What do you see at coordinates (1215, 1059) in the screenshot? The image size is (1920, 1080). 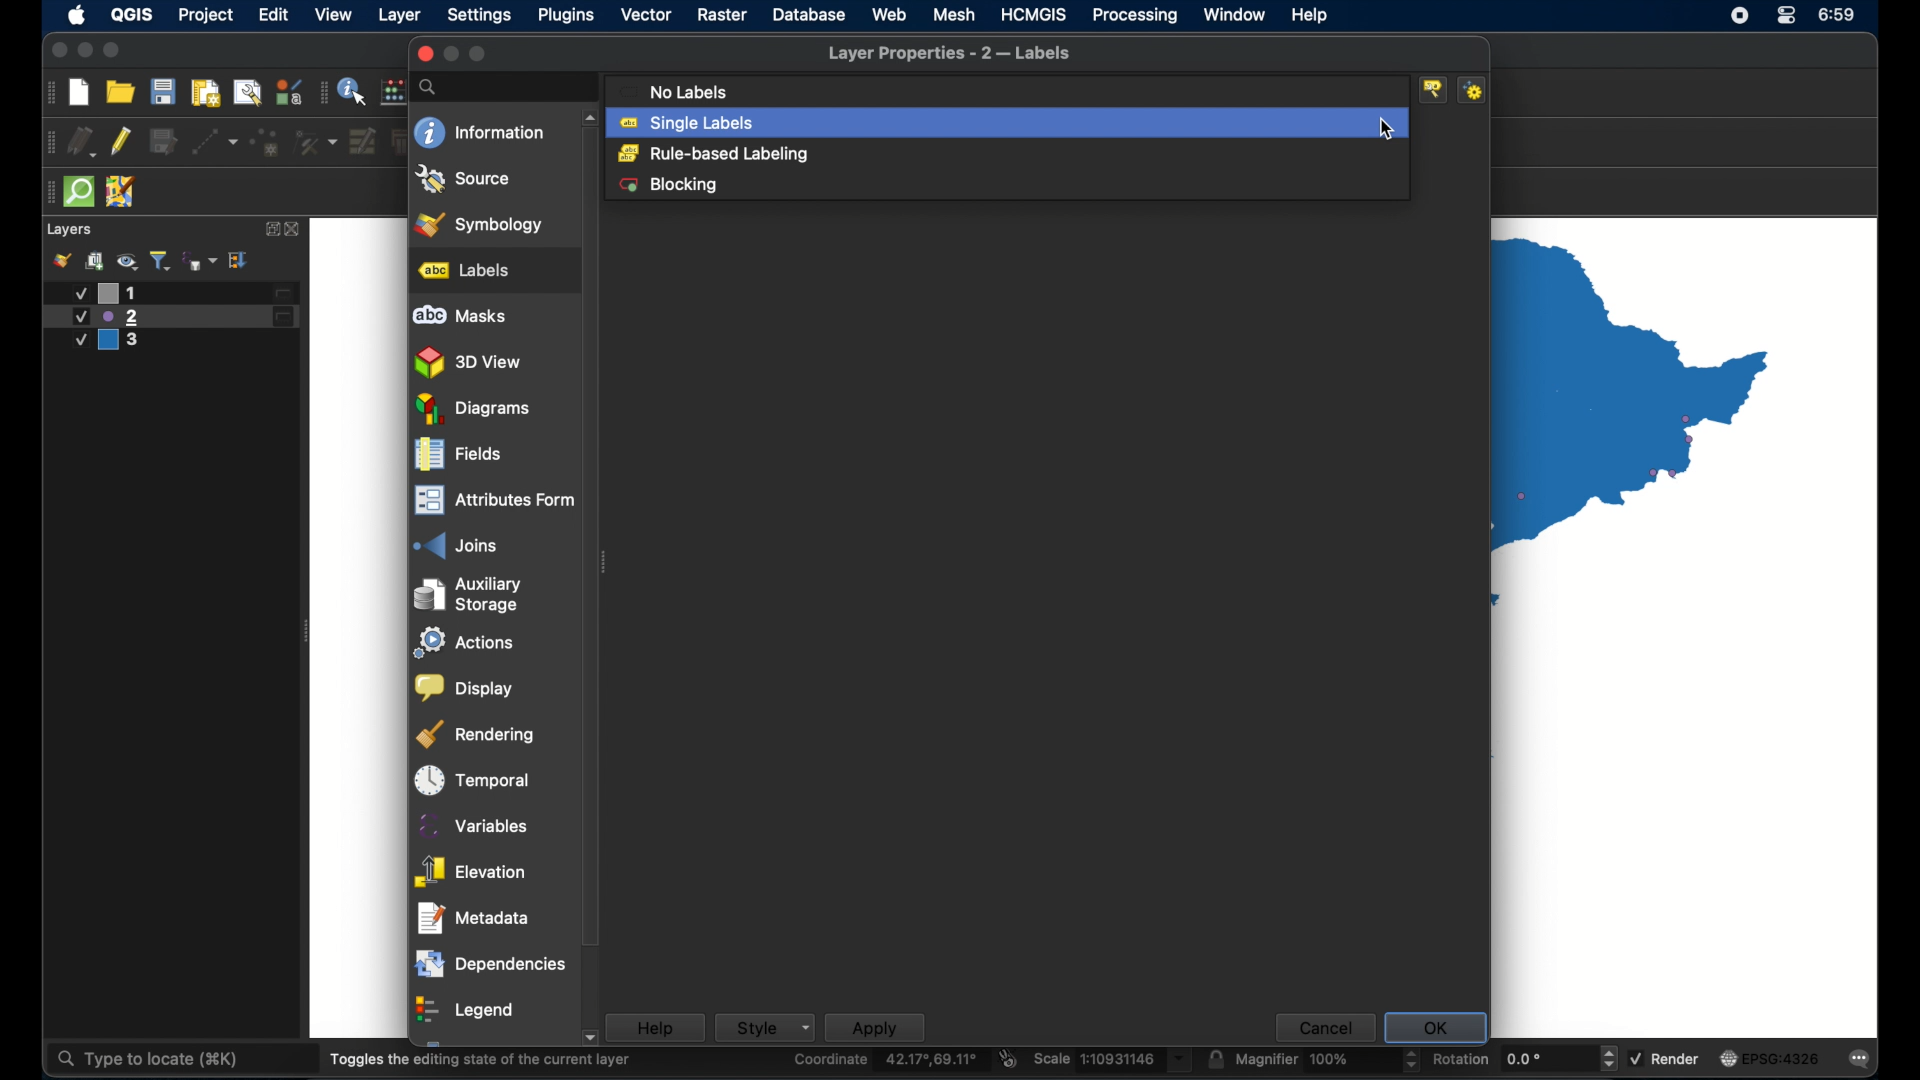 I see `lock scale` at bounding box center [1215, 1059].